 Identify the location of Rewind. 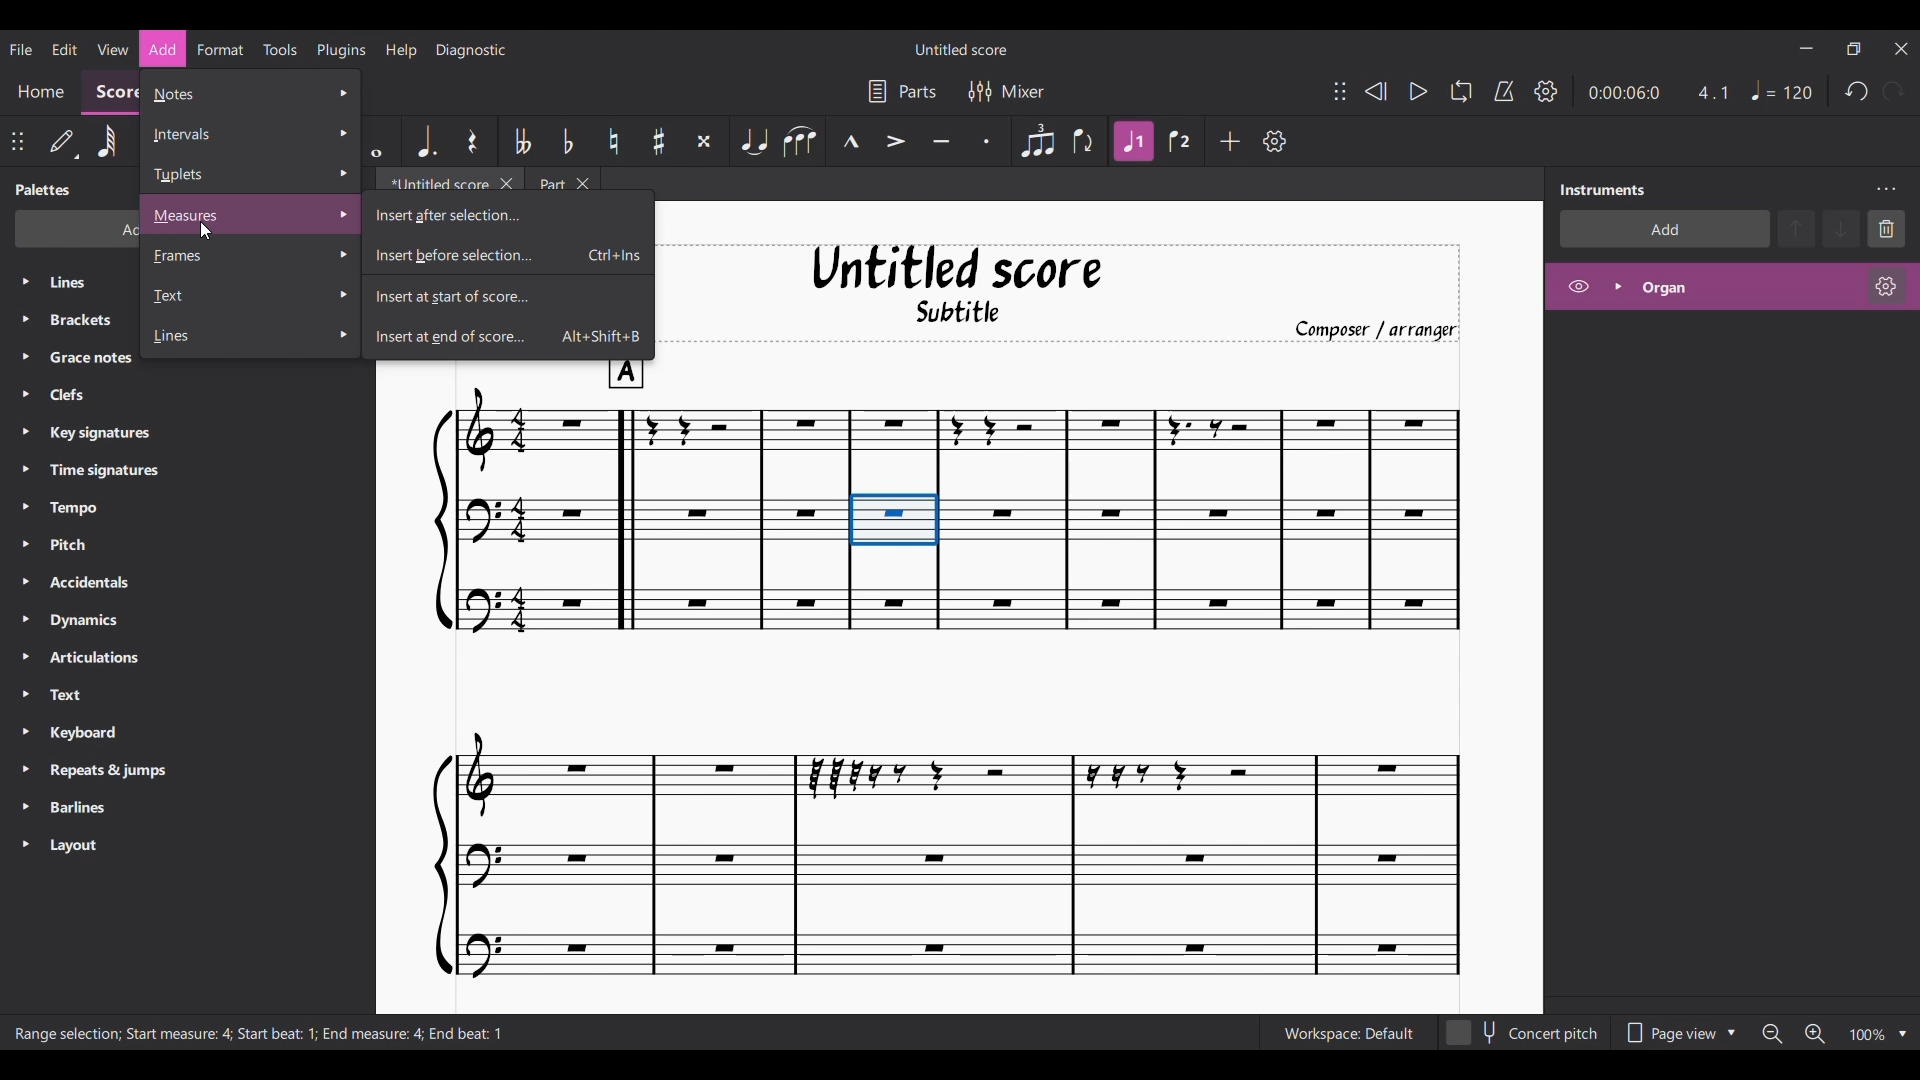
(1376, 91).